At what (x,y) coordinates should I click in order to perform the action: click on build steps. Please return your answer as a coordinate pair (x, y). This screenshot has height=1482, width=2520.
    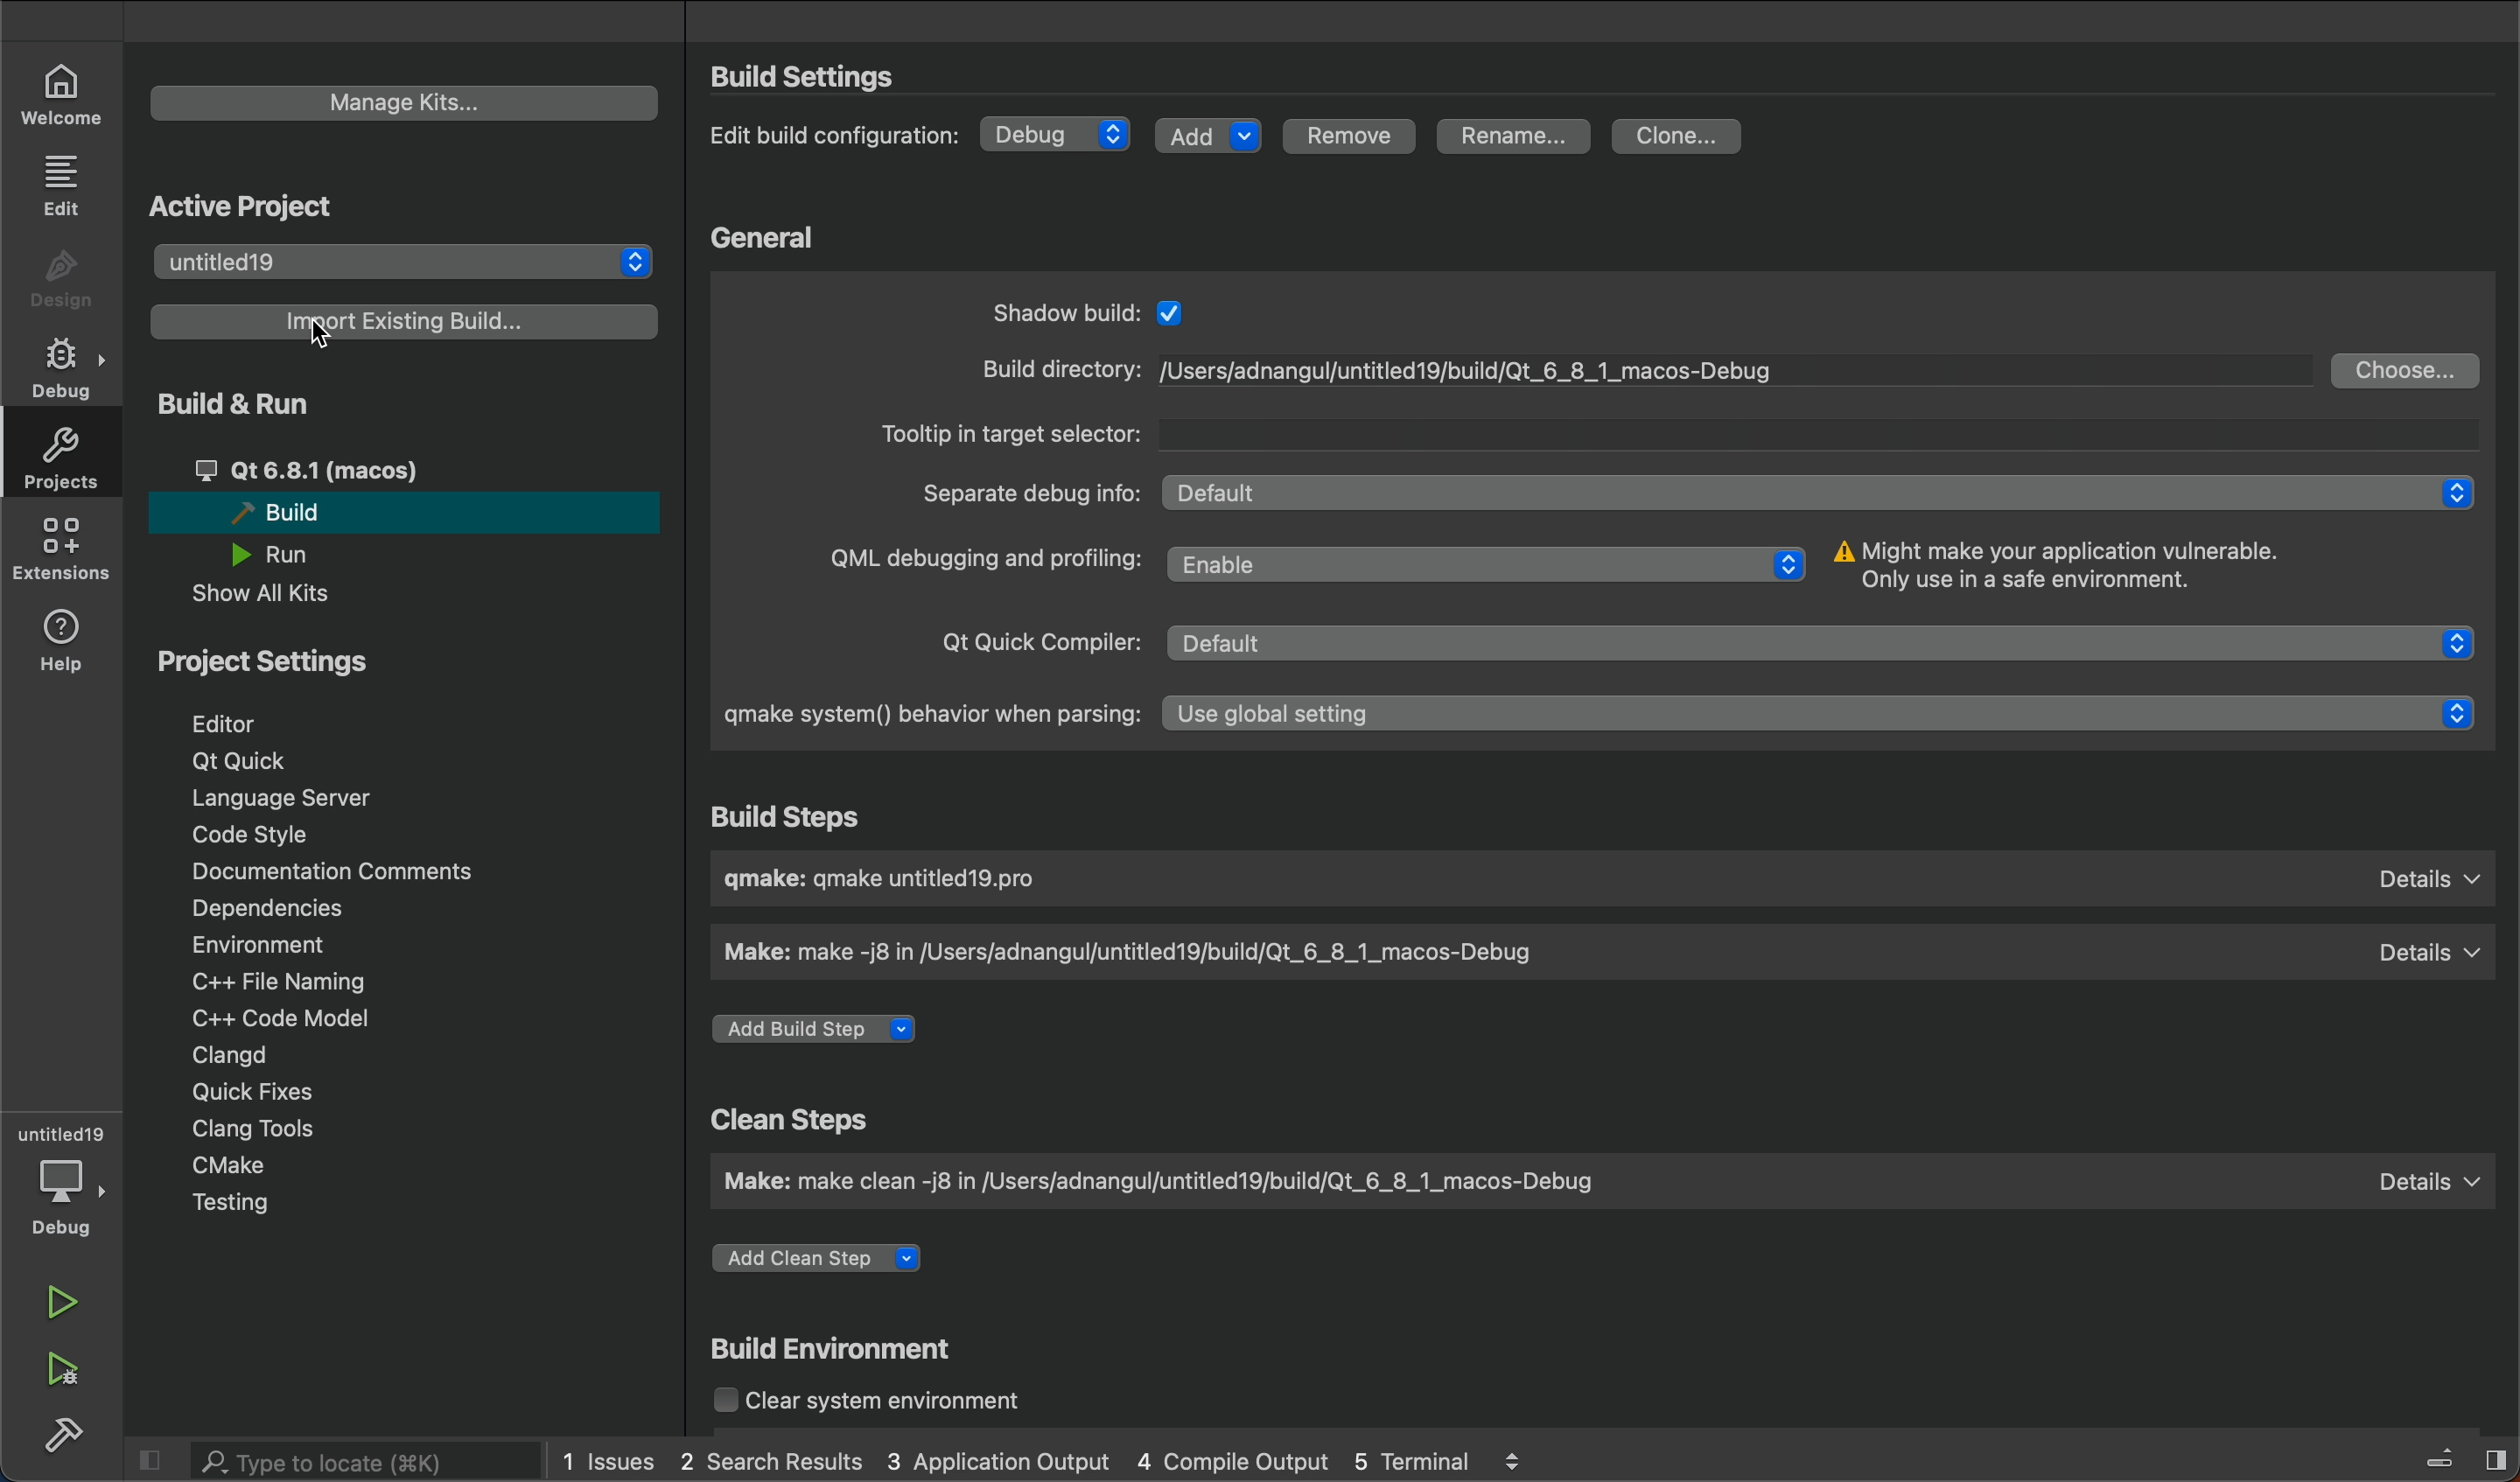
    Looking at the image, I should click on (799, 819).